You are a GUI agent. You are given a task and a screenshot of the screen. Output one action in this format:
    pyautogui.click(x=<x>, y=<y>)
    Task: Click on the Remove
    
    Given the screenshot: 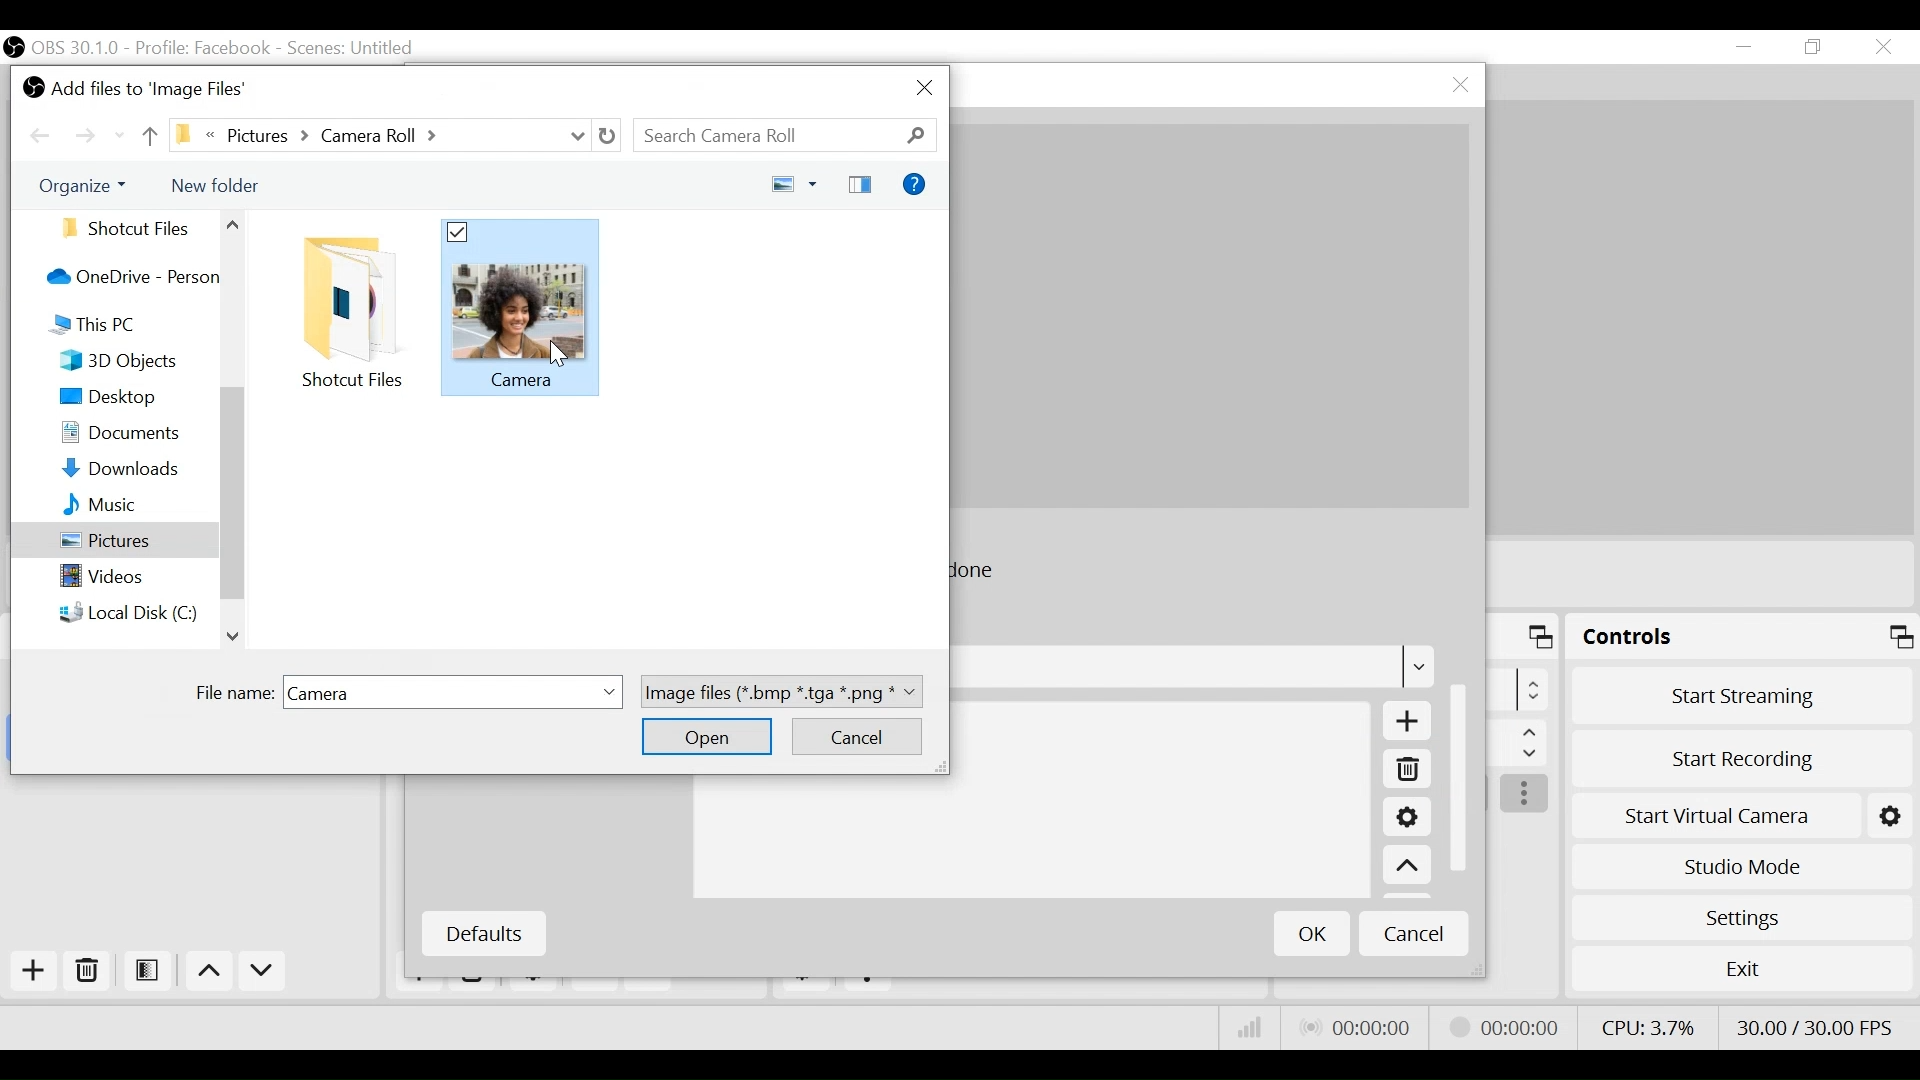 What is the action you would take?
    pyautogui.click(x=88, y=972)
    